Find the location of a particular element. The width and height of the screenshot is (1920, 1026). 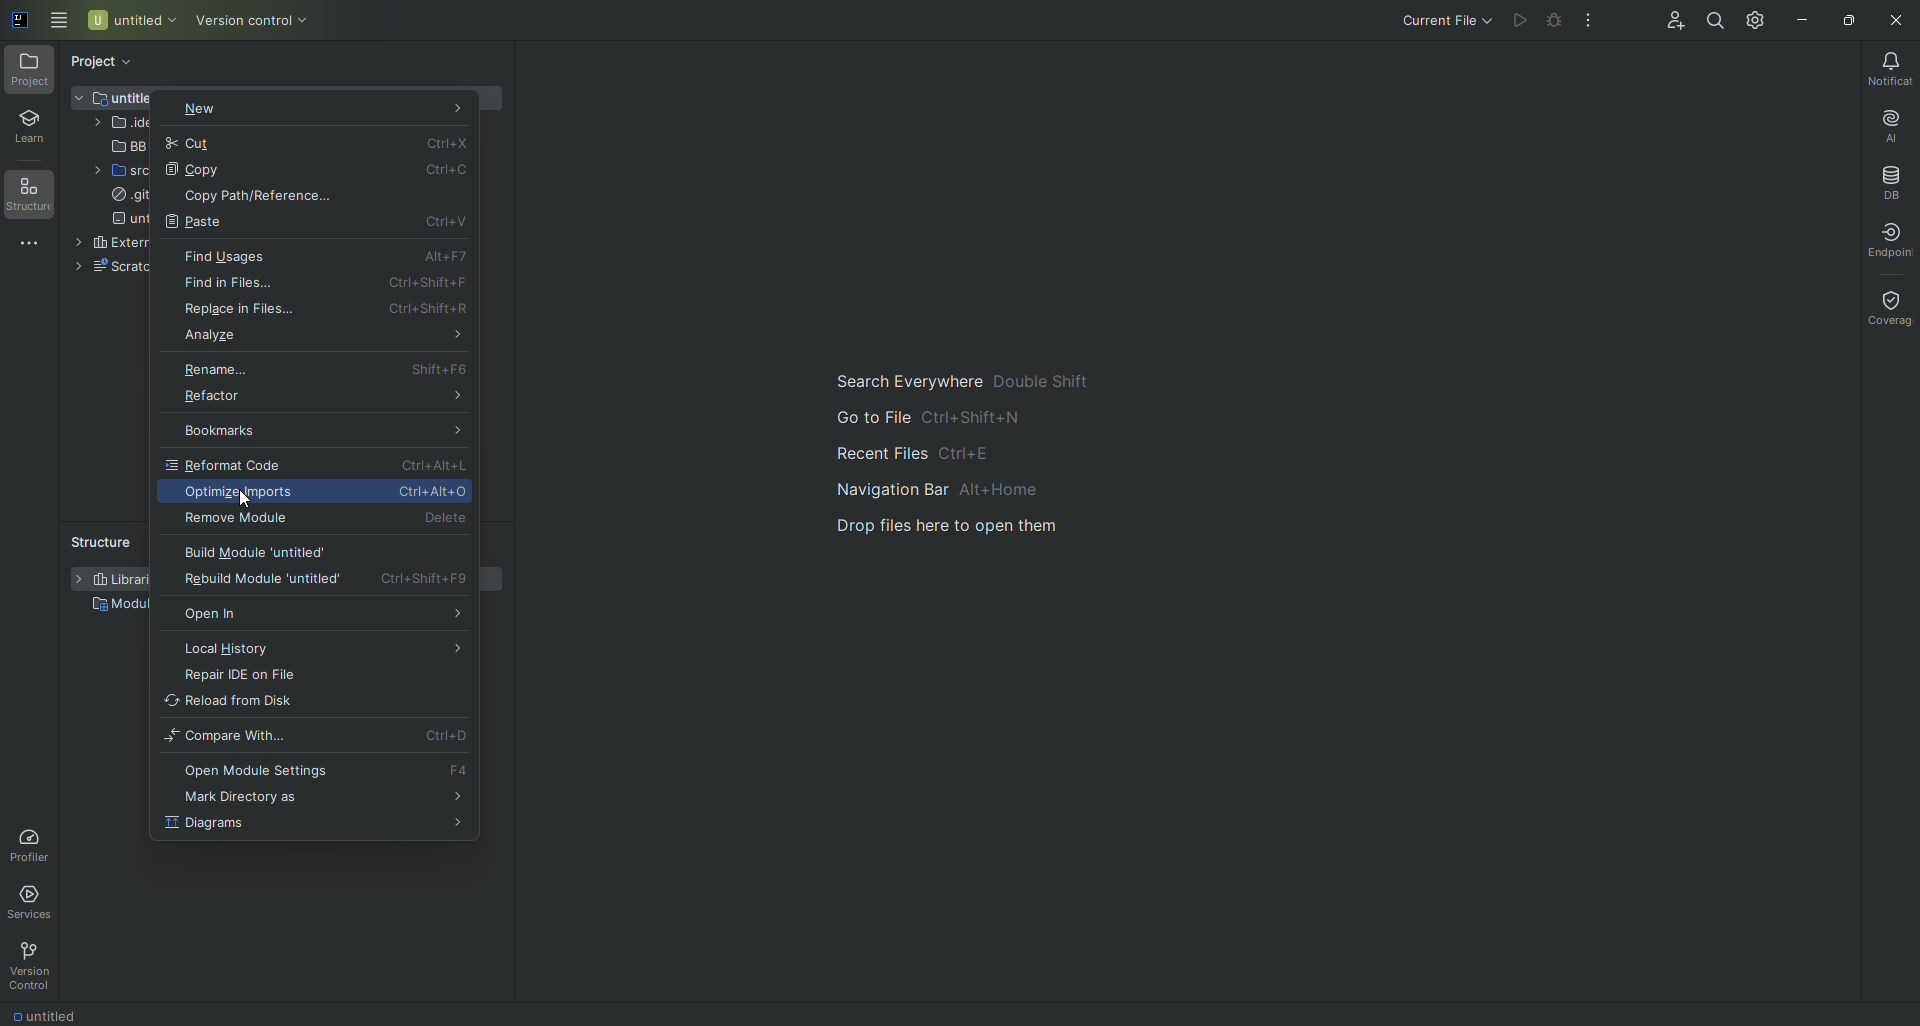

More Actions is located at coordinates (1587, 21).